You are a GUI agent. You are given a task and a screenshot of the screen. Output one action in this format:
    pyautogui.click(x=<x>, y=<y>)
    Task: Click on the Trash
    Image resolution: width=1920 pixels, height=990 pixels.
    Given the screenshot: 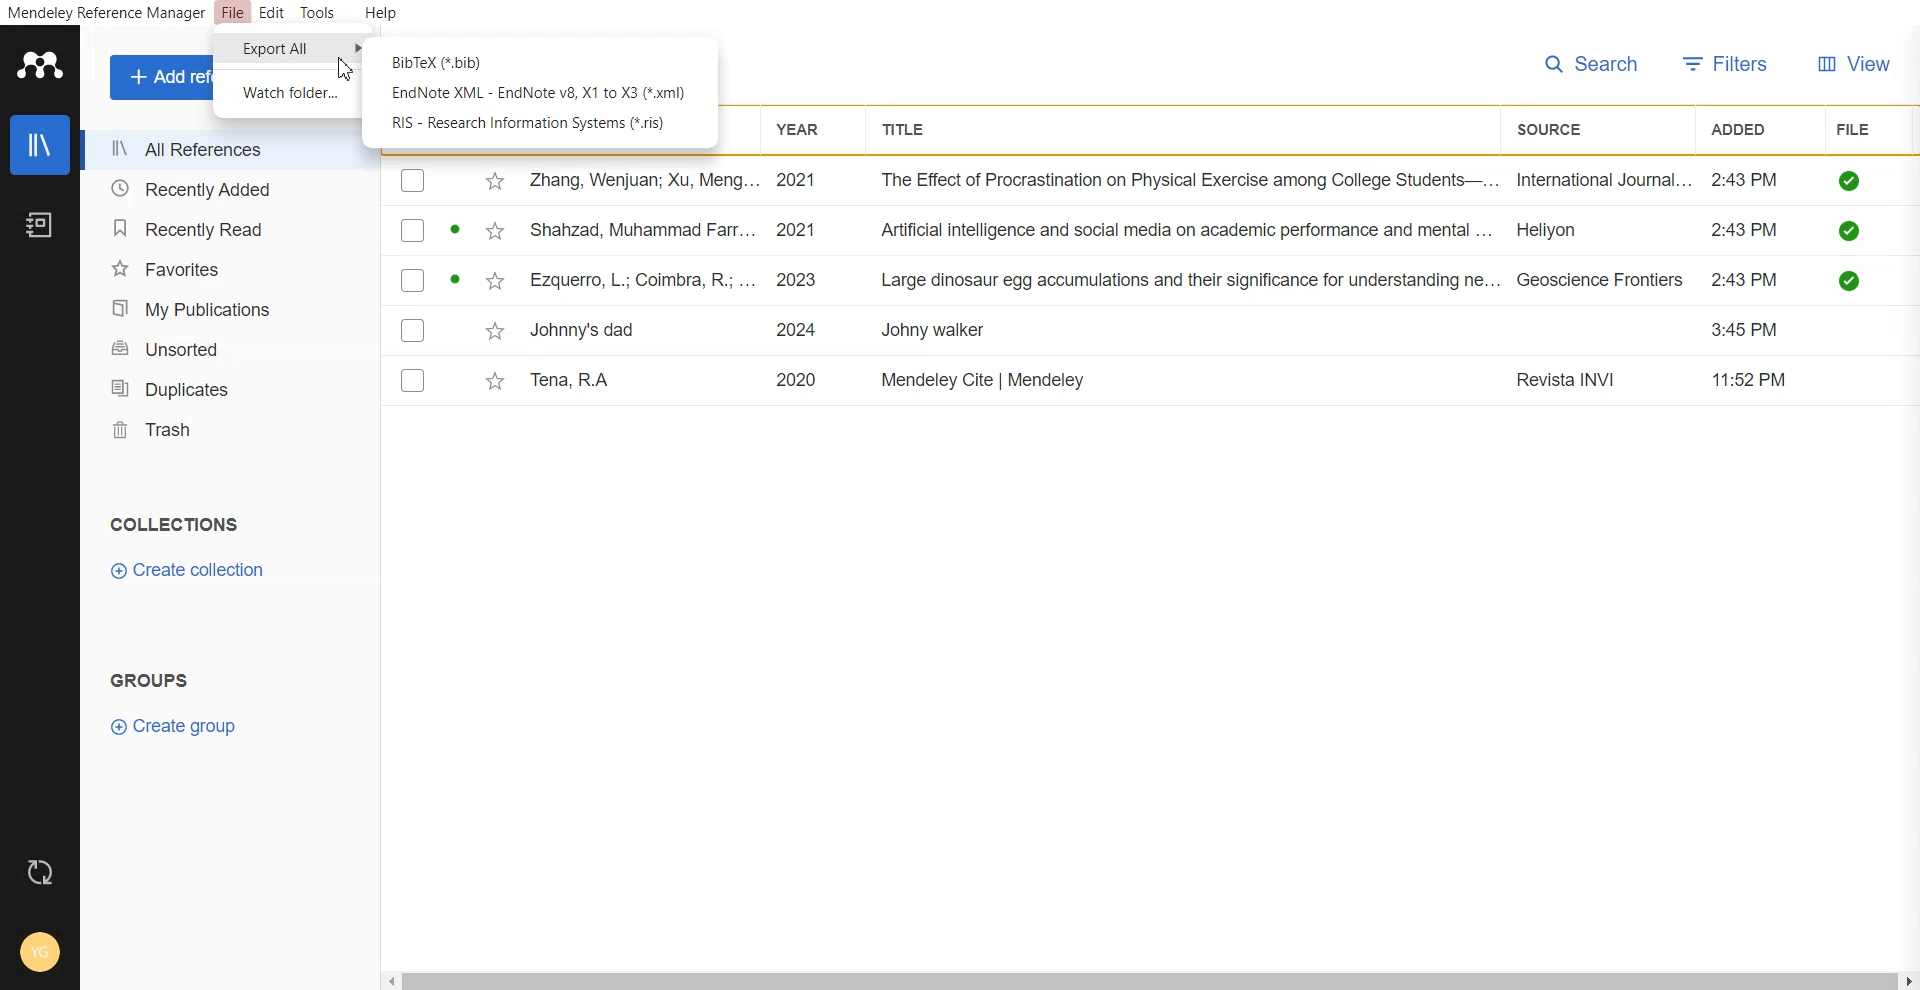 What is the action you would take?
    pyautogui.click(x=225, y=428)
    